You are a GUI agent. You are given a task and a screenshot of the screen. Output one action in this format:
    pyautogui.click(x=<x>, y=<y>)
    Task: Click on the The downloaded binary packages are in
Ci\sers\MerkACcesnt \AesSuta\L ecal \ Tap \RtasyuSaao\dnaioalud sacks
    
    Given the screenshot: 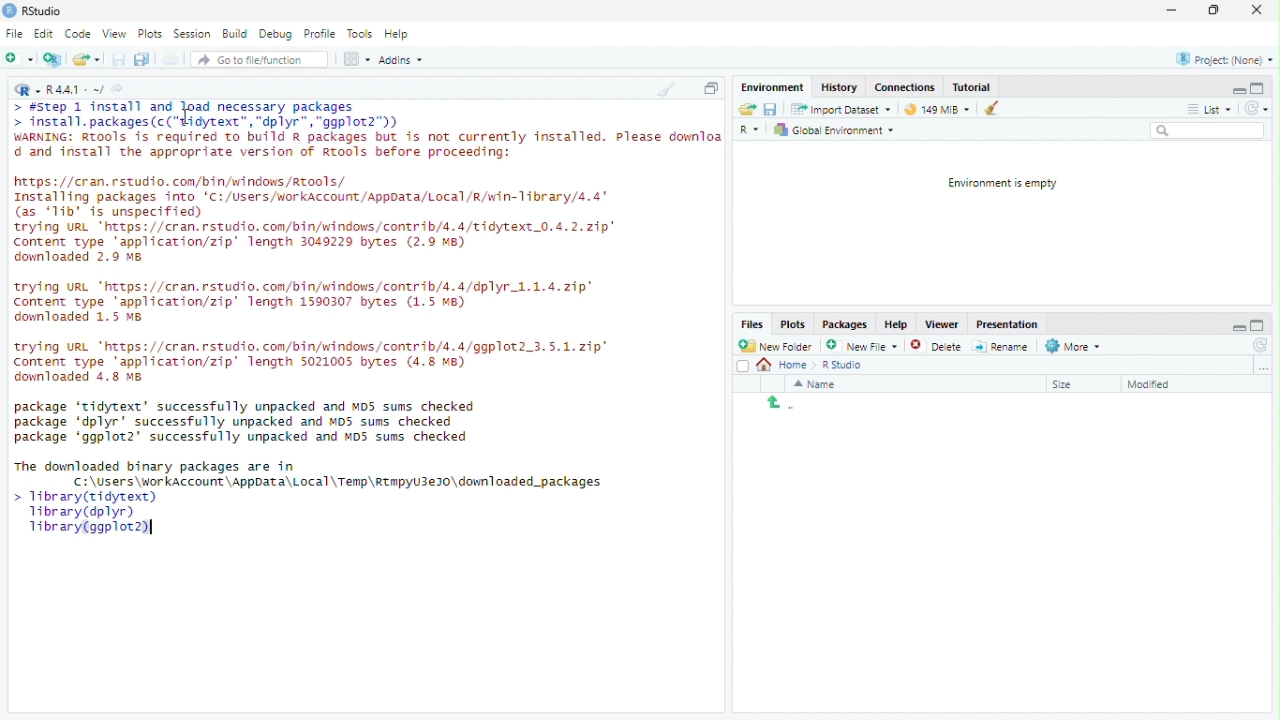 What is the action you would take?
    pyautogui.click(x=311, y=473)
    